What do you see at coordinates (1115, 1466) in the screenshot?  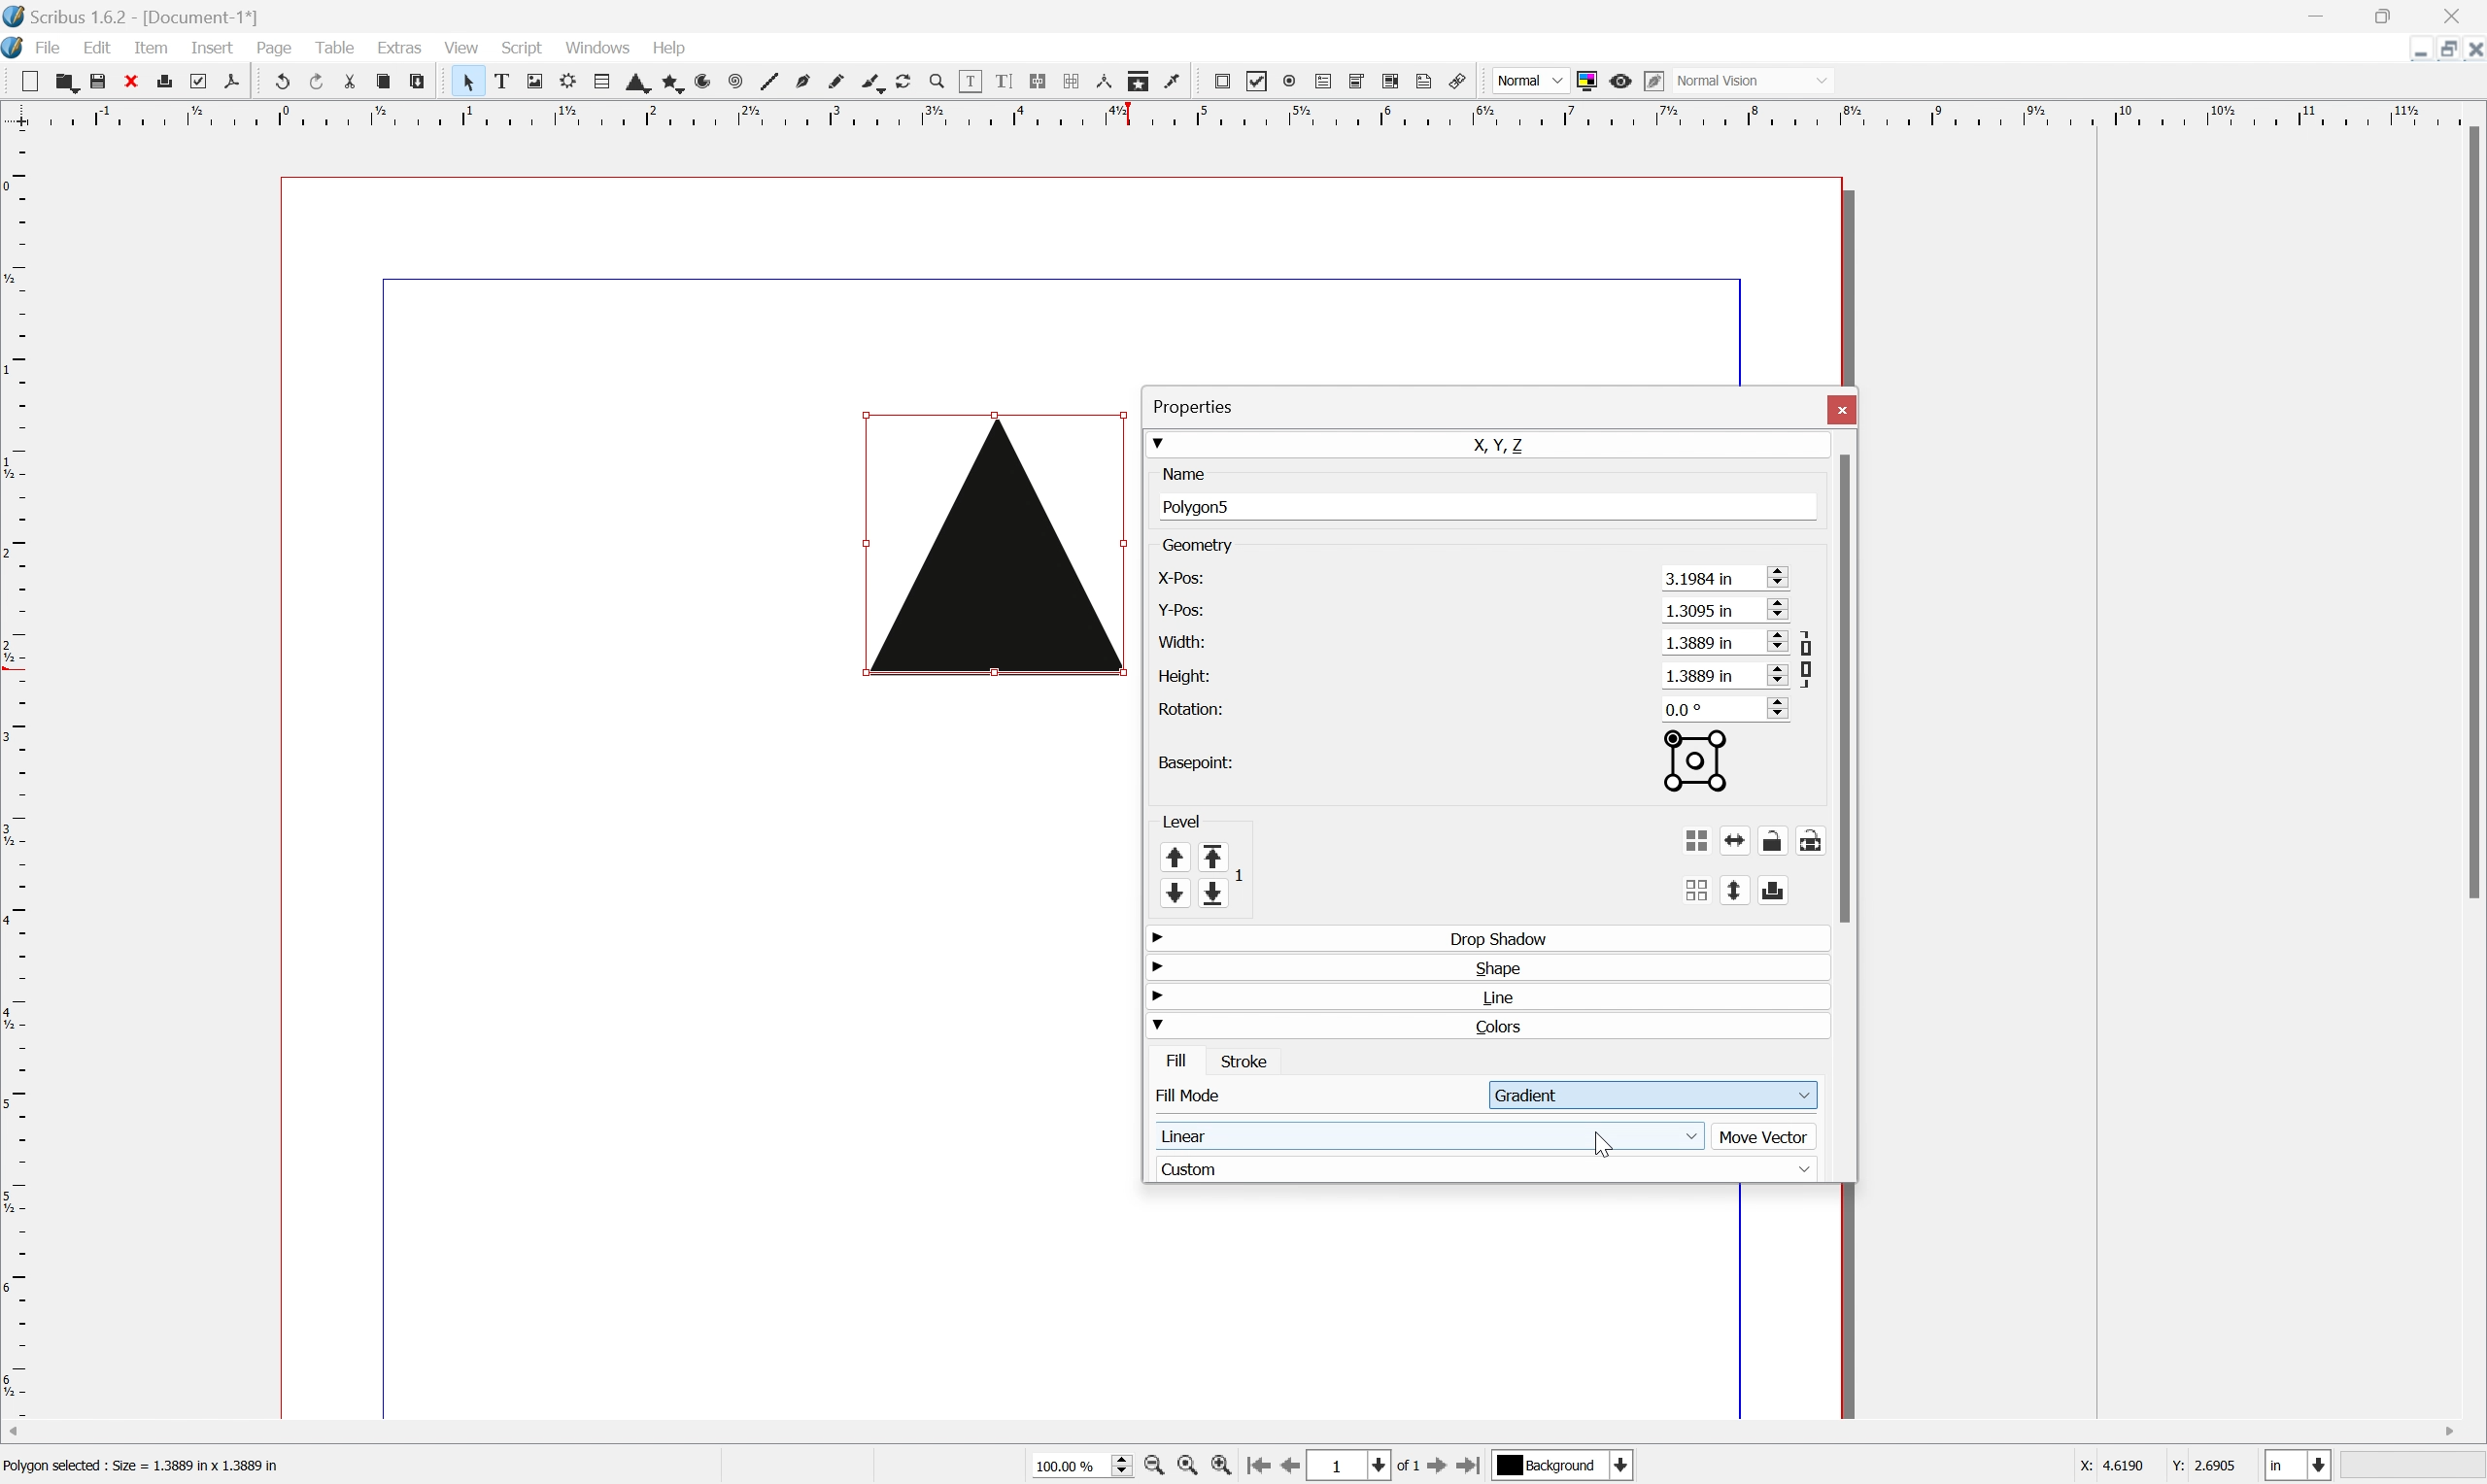 I see `Slider` at bounding box center [1115, 1466].